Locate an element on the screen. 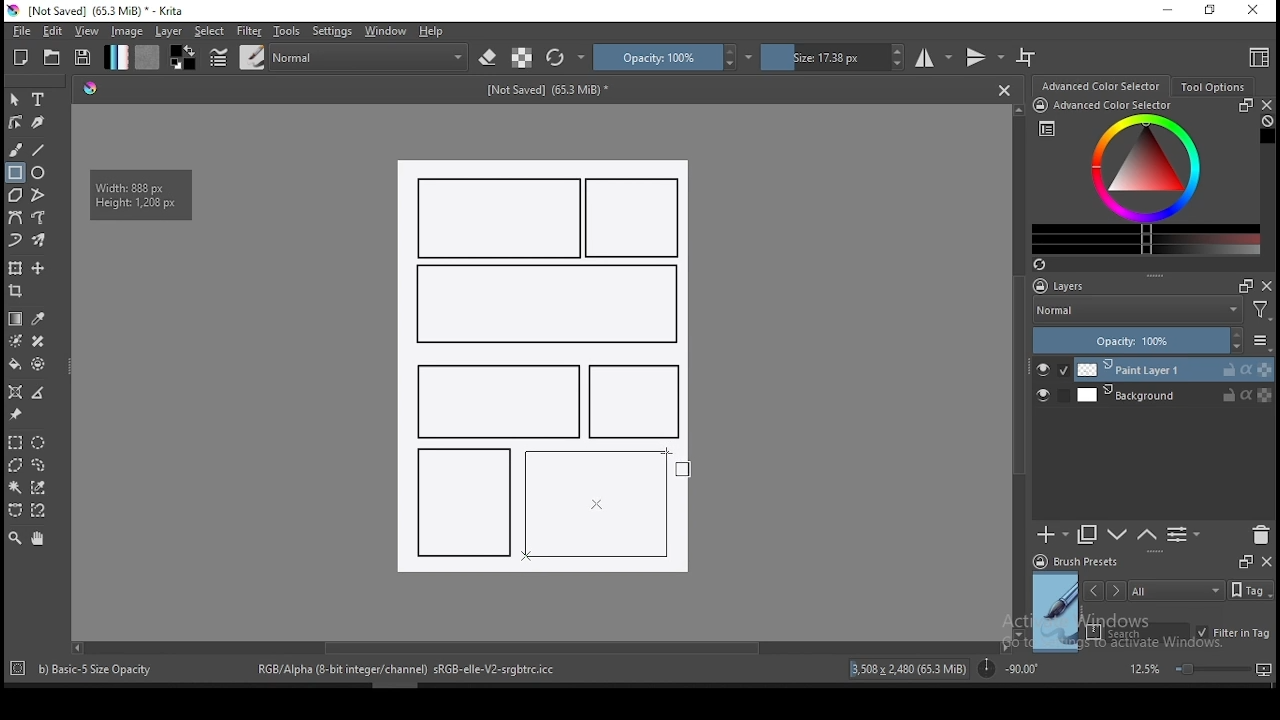 Image resolution: width=1280 pixels, height=720 pixels. image is located at coordinates (126, 31).